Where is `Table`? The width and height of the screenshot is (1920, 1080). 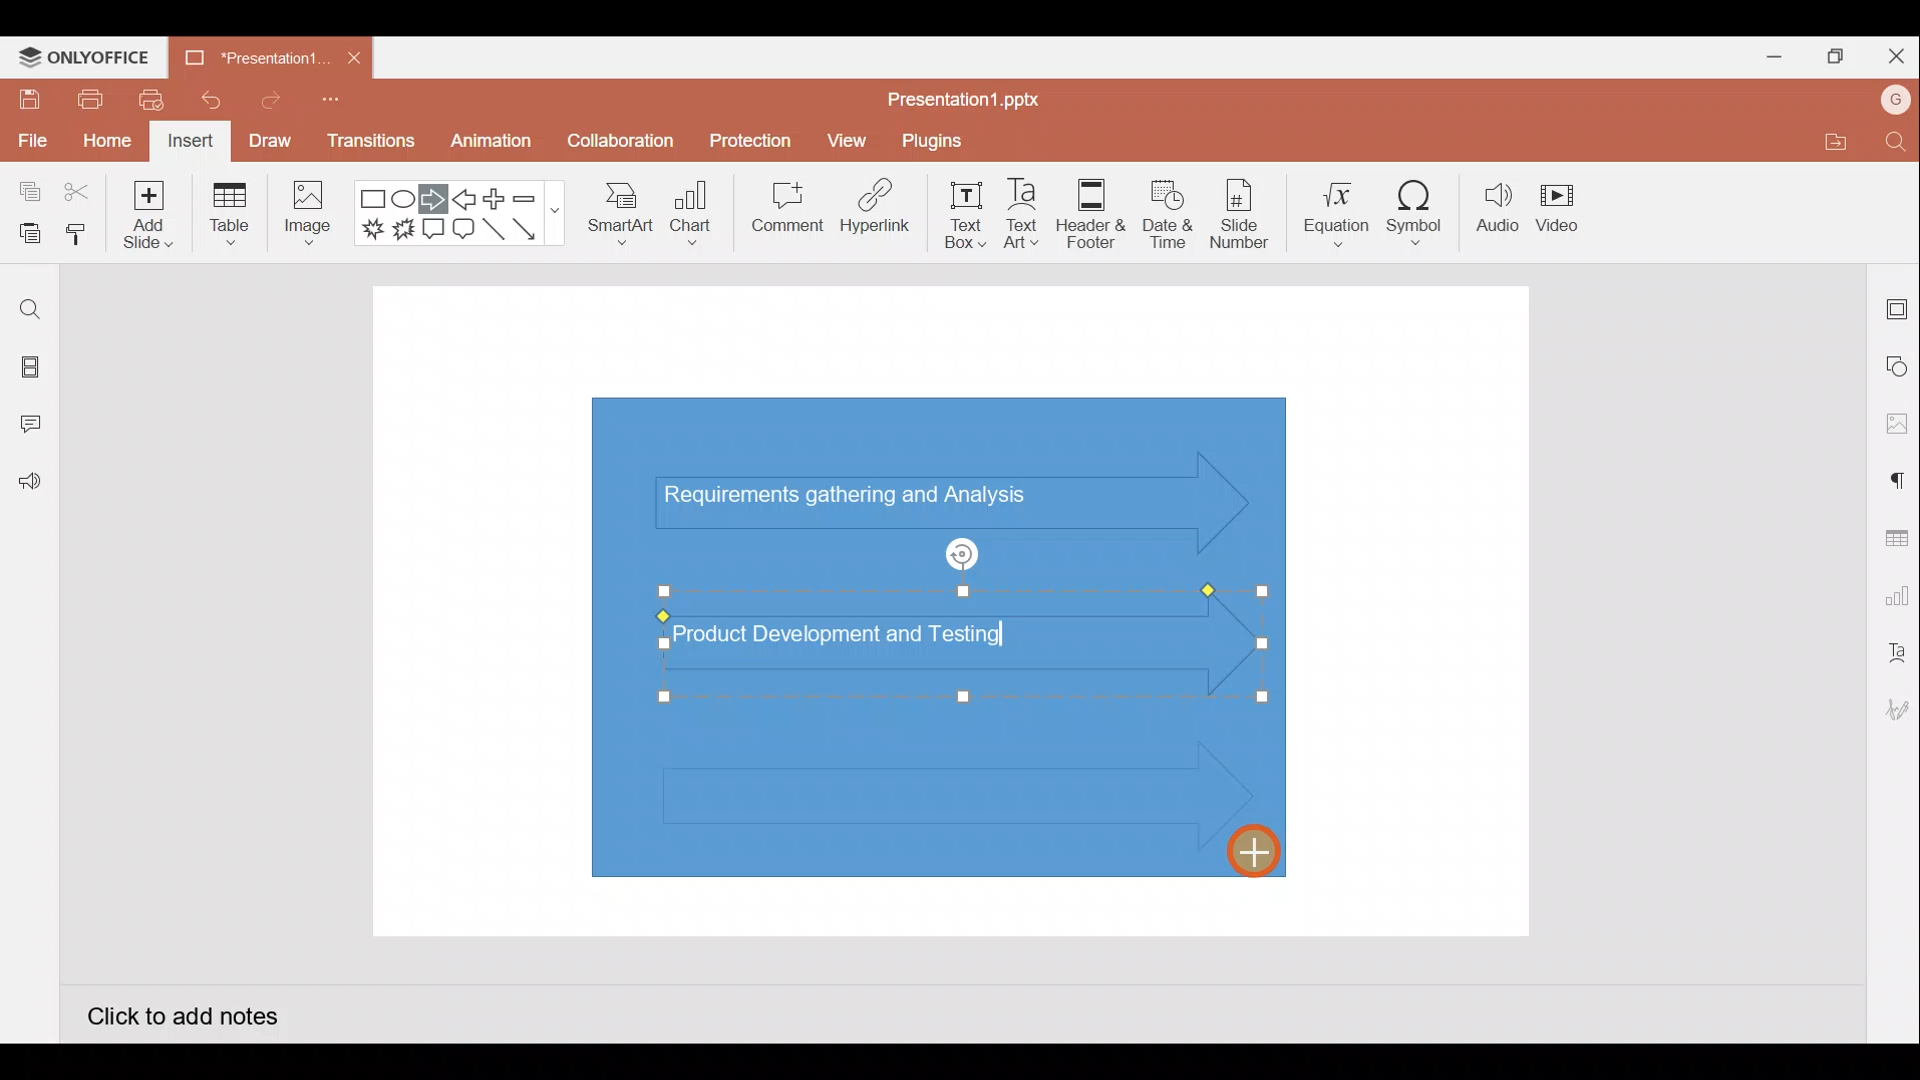
Table is located at coordinates (232, 216).